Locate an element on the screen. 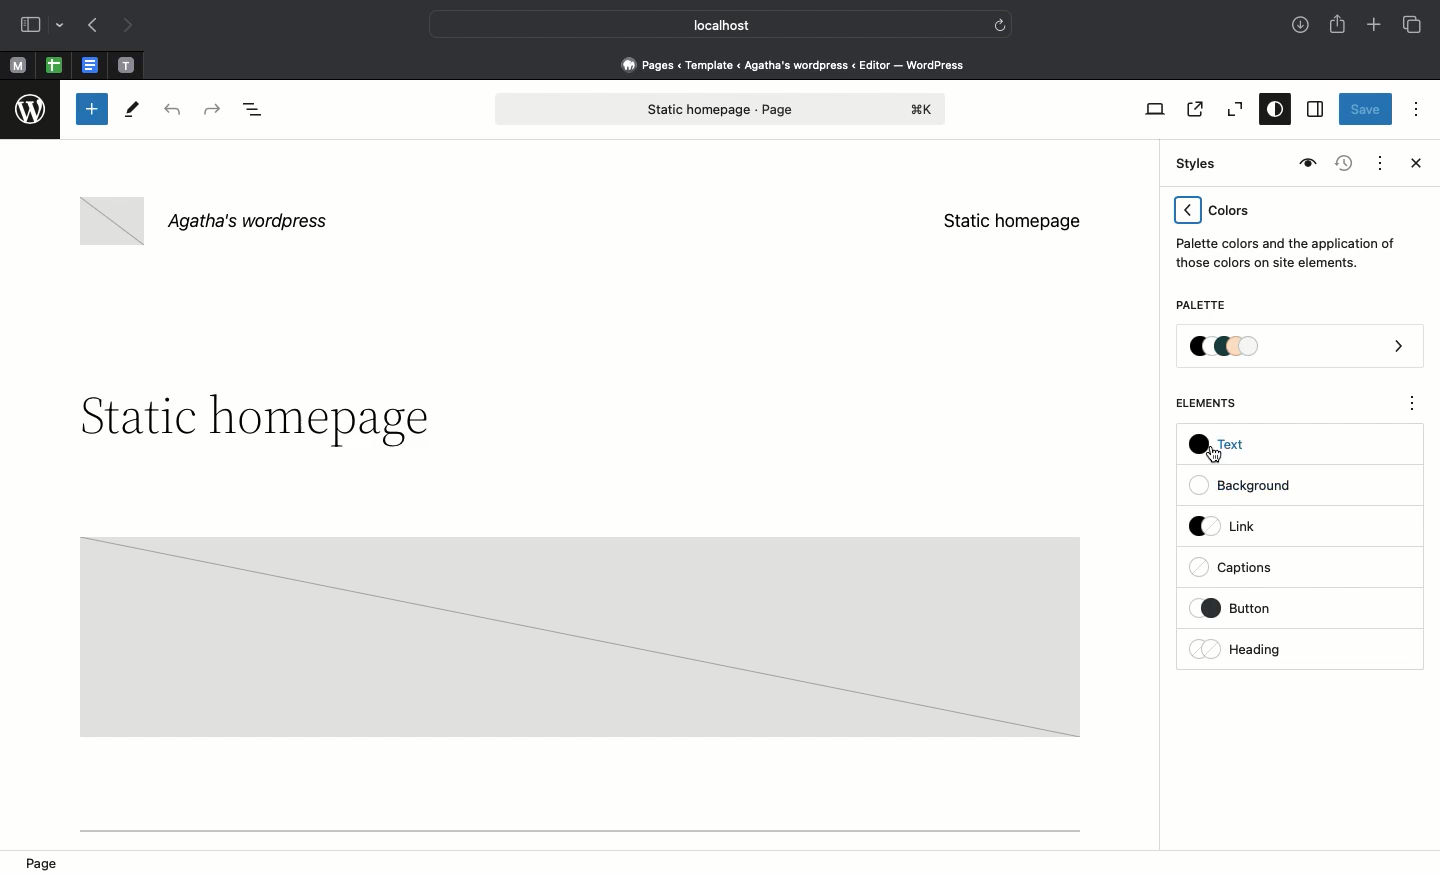 This screenshot has height=874, width=1440. refresh is located at coordinates (1000, 23).